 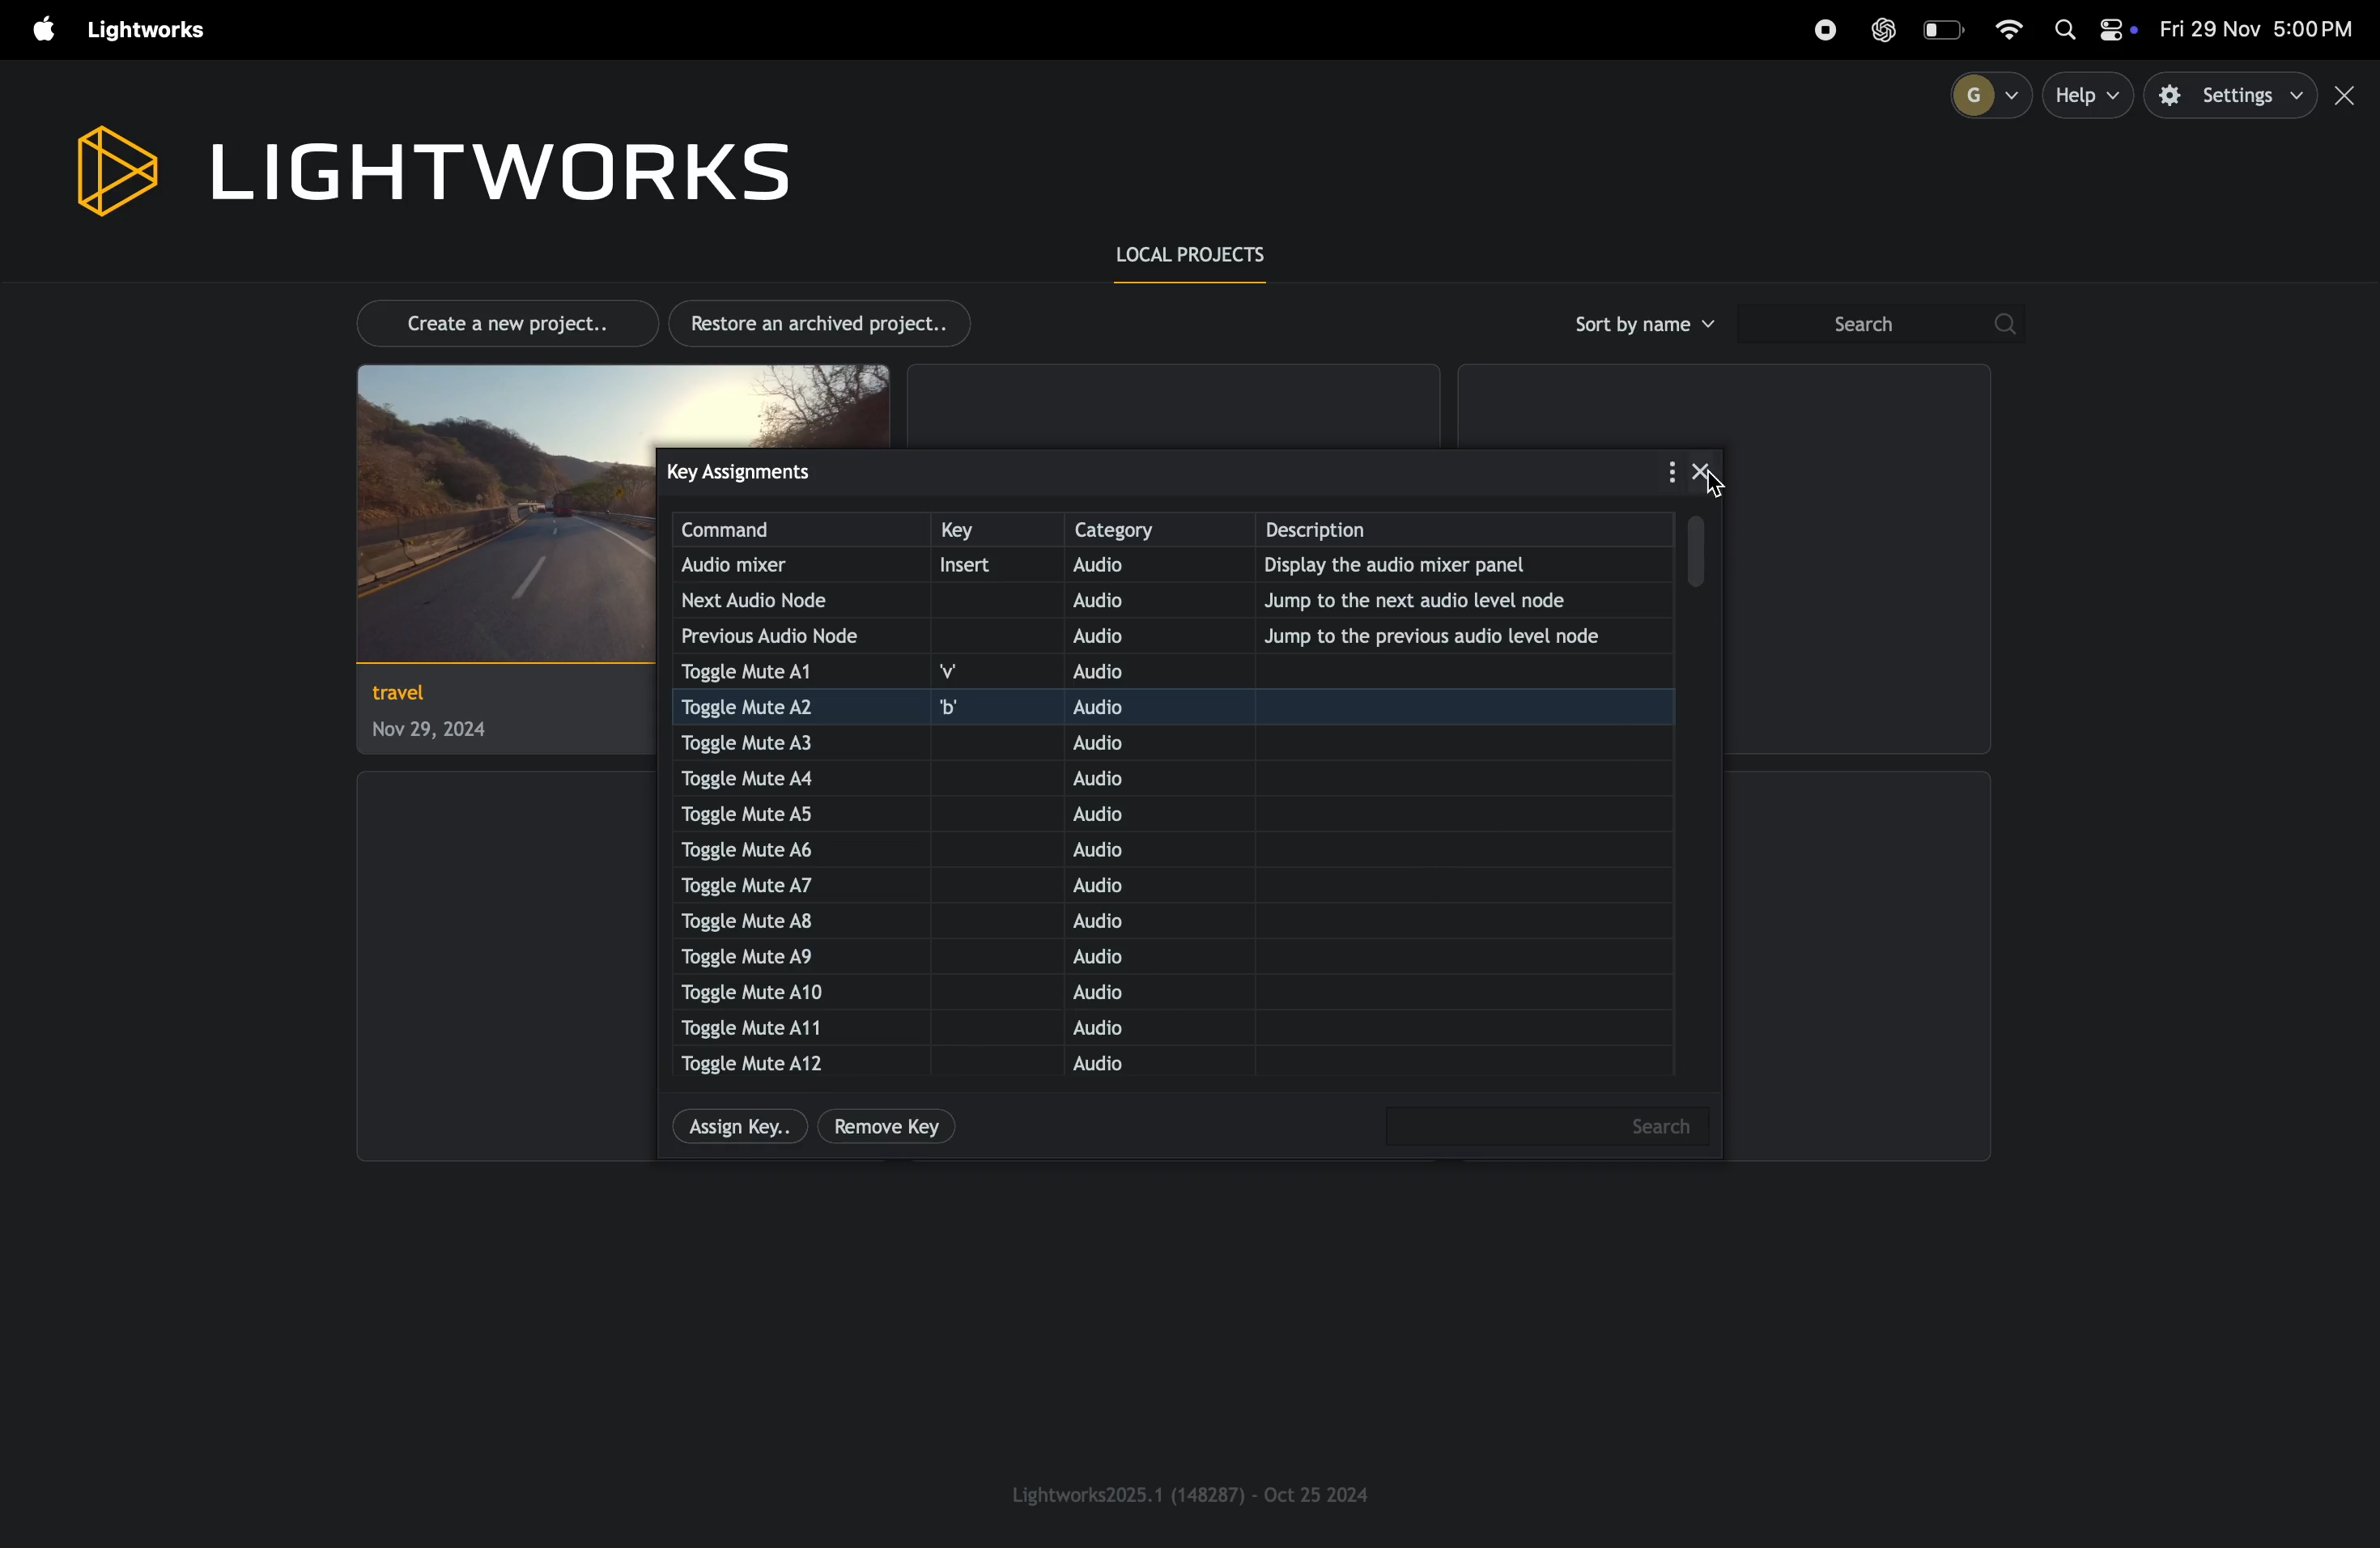 I want to click on audio, so click(x=1124, y=743).